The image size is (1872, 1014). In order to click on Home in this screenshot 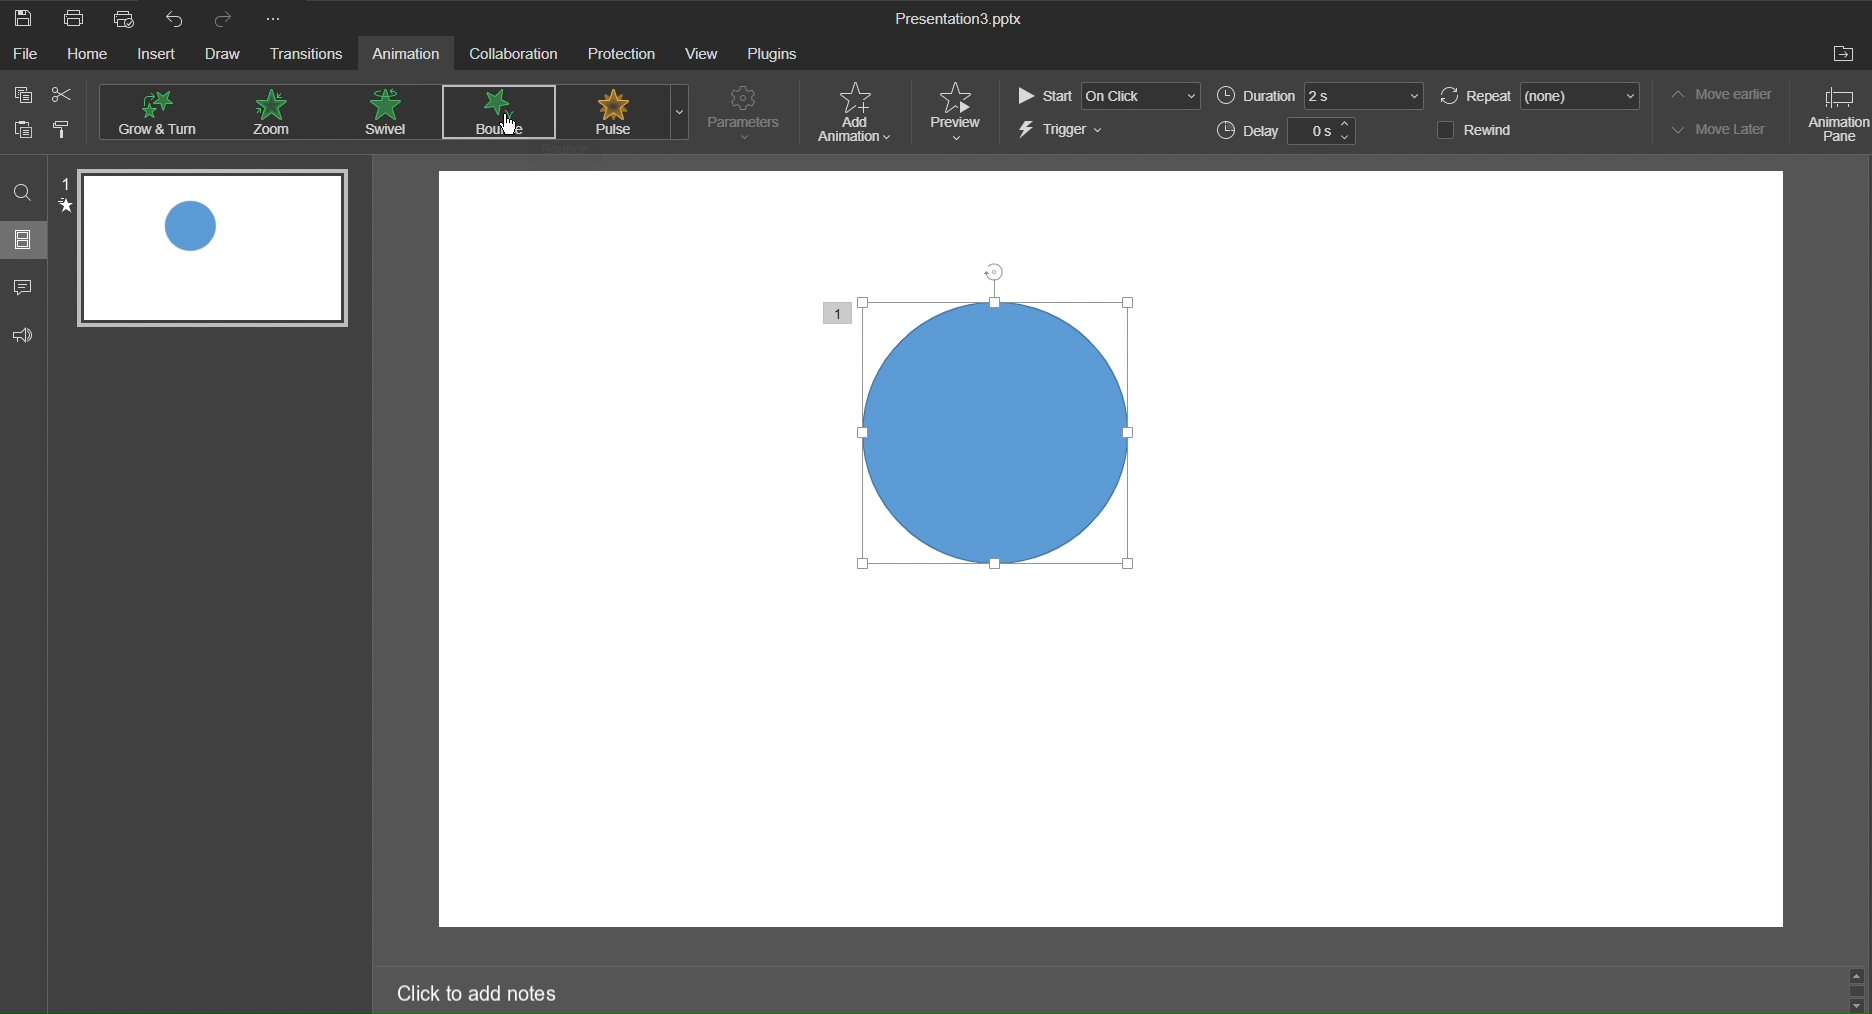, I will do `click(93, 55)`.